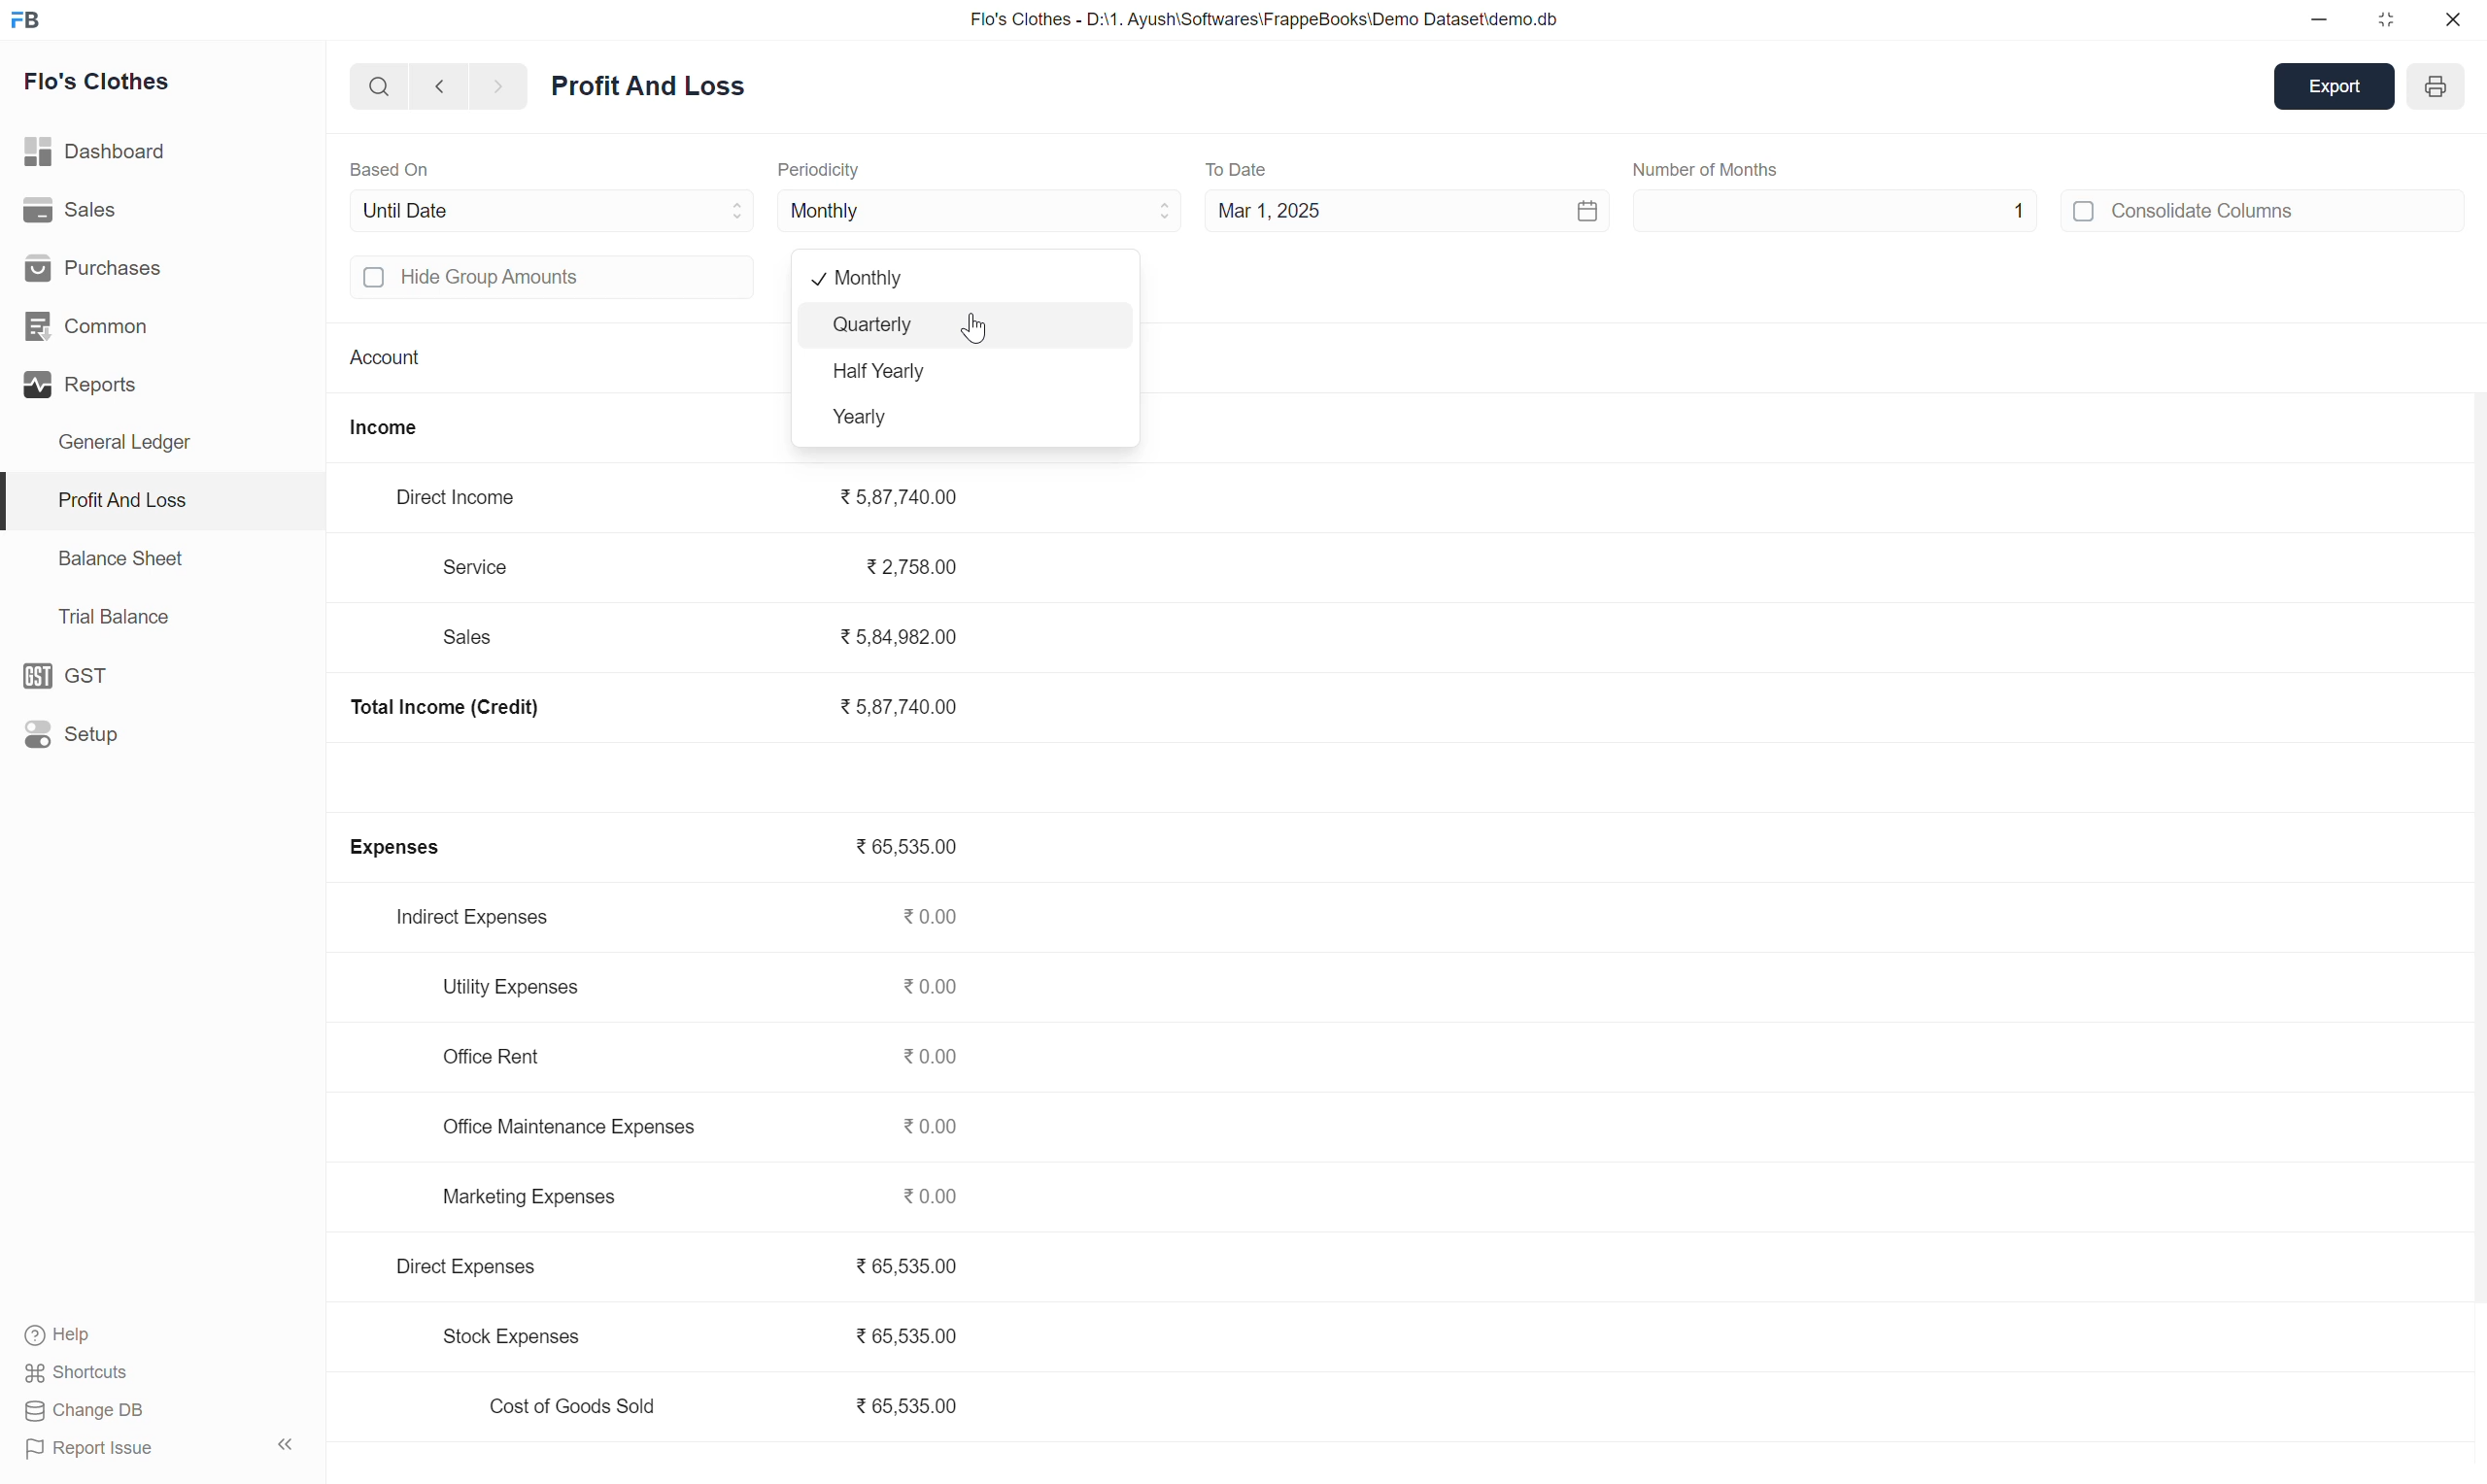  I want to click on ¥5,84,982.00, so click(903, 631).